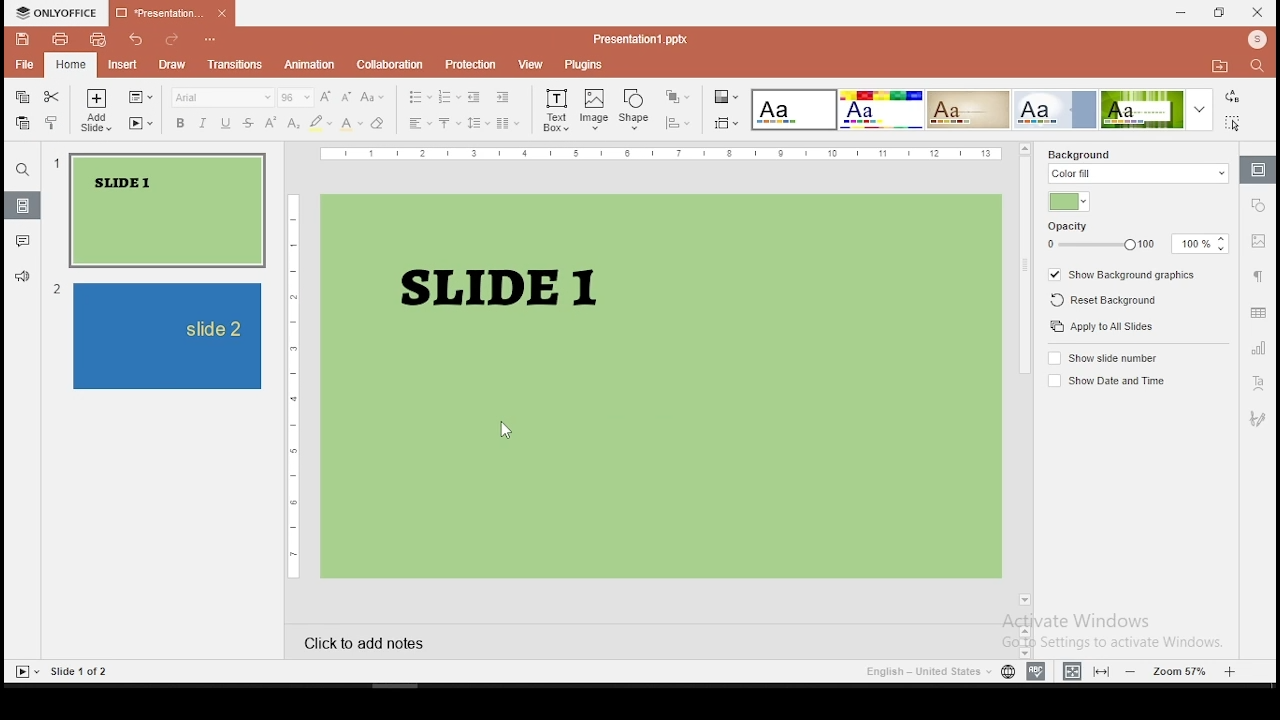 The width and height of the screenshot is (1280, 720). What do you see at coordinates (320, 122) in the screenshot?
I see `highlight color` at bounding box center [320, 122].